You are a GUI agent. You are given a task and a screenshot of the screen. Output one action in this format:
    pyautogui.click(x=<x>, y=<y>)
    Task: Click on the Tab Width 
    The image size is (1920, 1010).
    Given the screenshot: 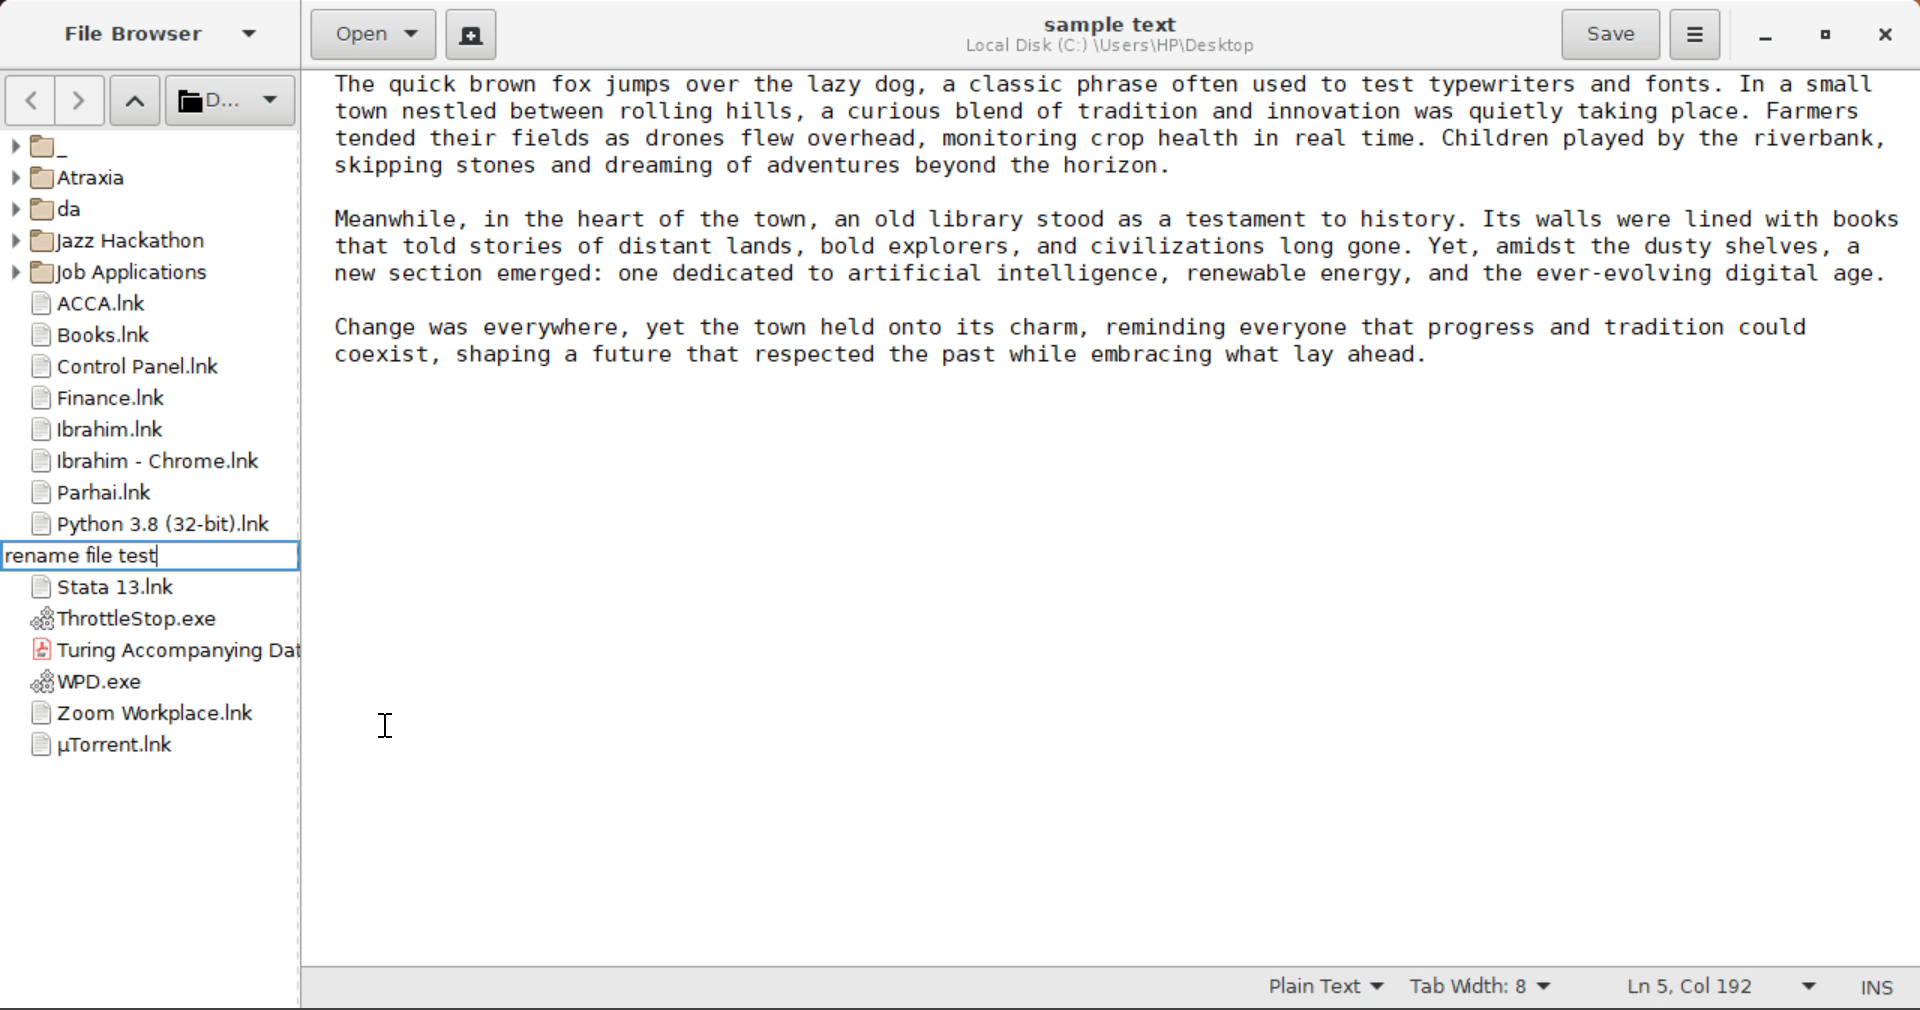 What is the action you would take?
    pyautogui.click(x=1481, y=988)
    